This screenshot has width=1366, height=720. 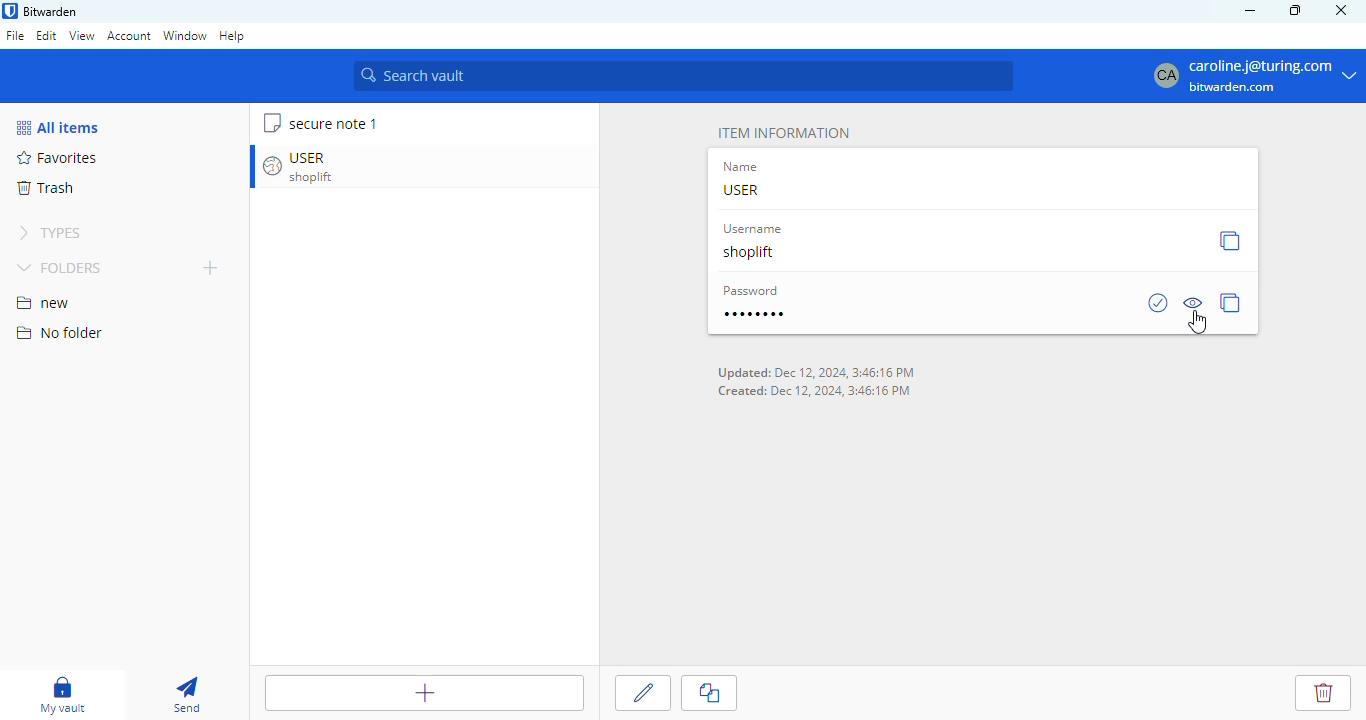 What do you see at coordinates (64, 267) in the screenshot?
I see `folders` at bounding box center [64, 267].